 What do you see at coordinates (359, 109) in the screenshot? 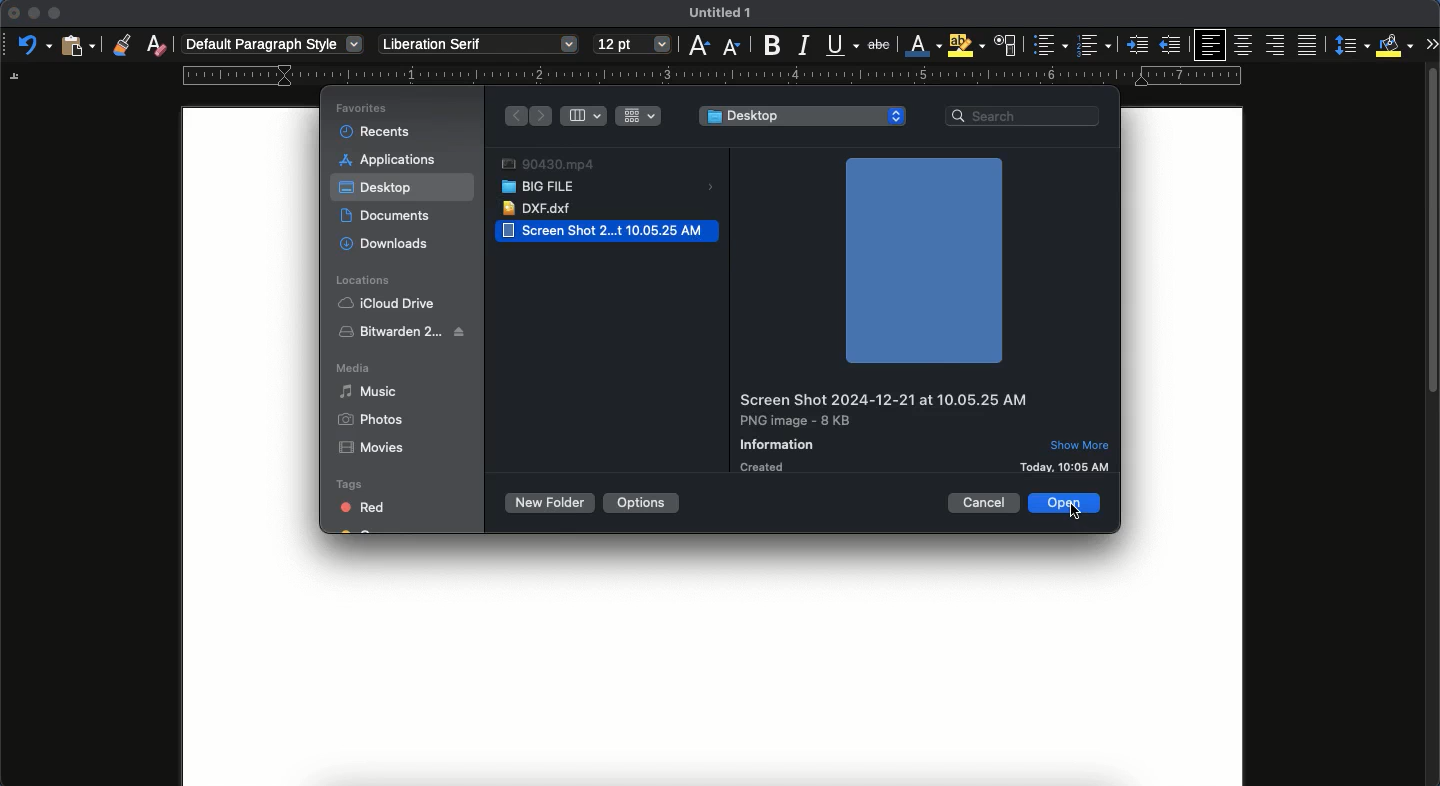
I see `favorites` at bounding box center [359, 109].